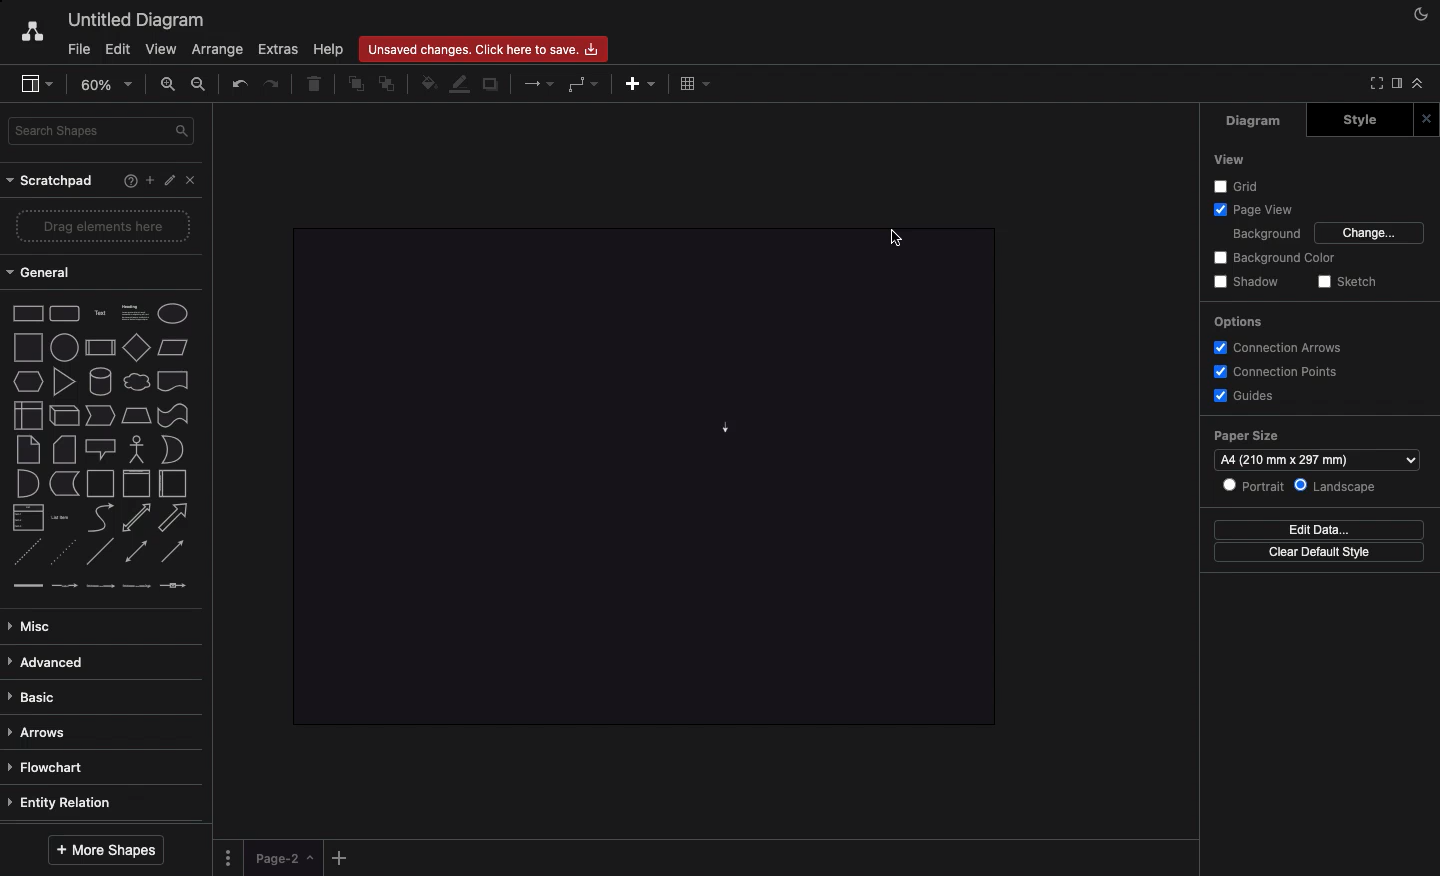 This screenshot has width=1440, height=876. I want to click on Fill, so click(427, 84).